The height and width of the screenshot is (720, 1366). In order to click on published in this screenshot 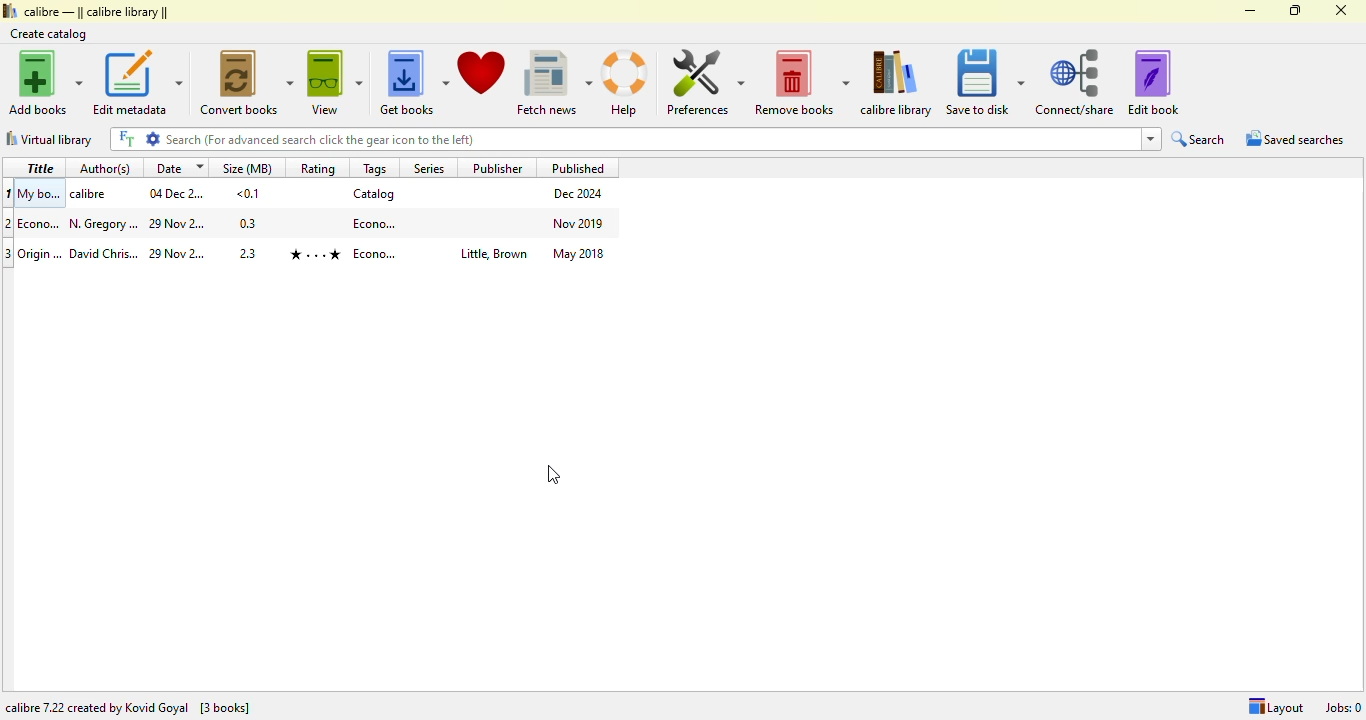, I will do `click(579, 167)`.